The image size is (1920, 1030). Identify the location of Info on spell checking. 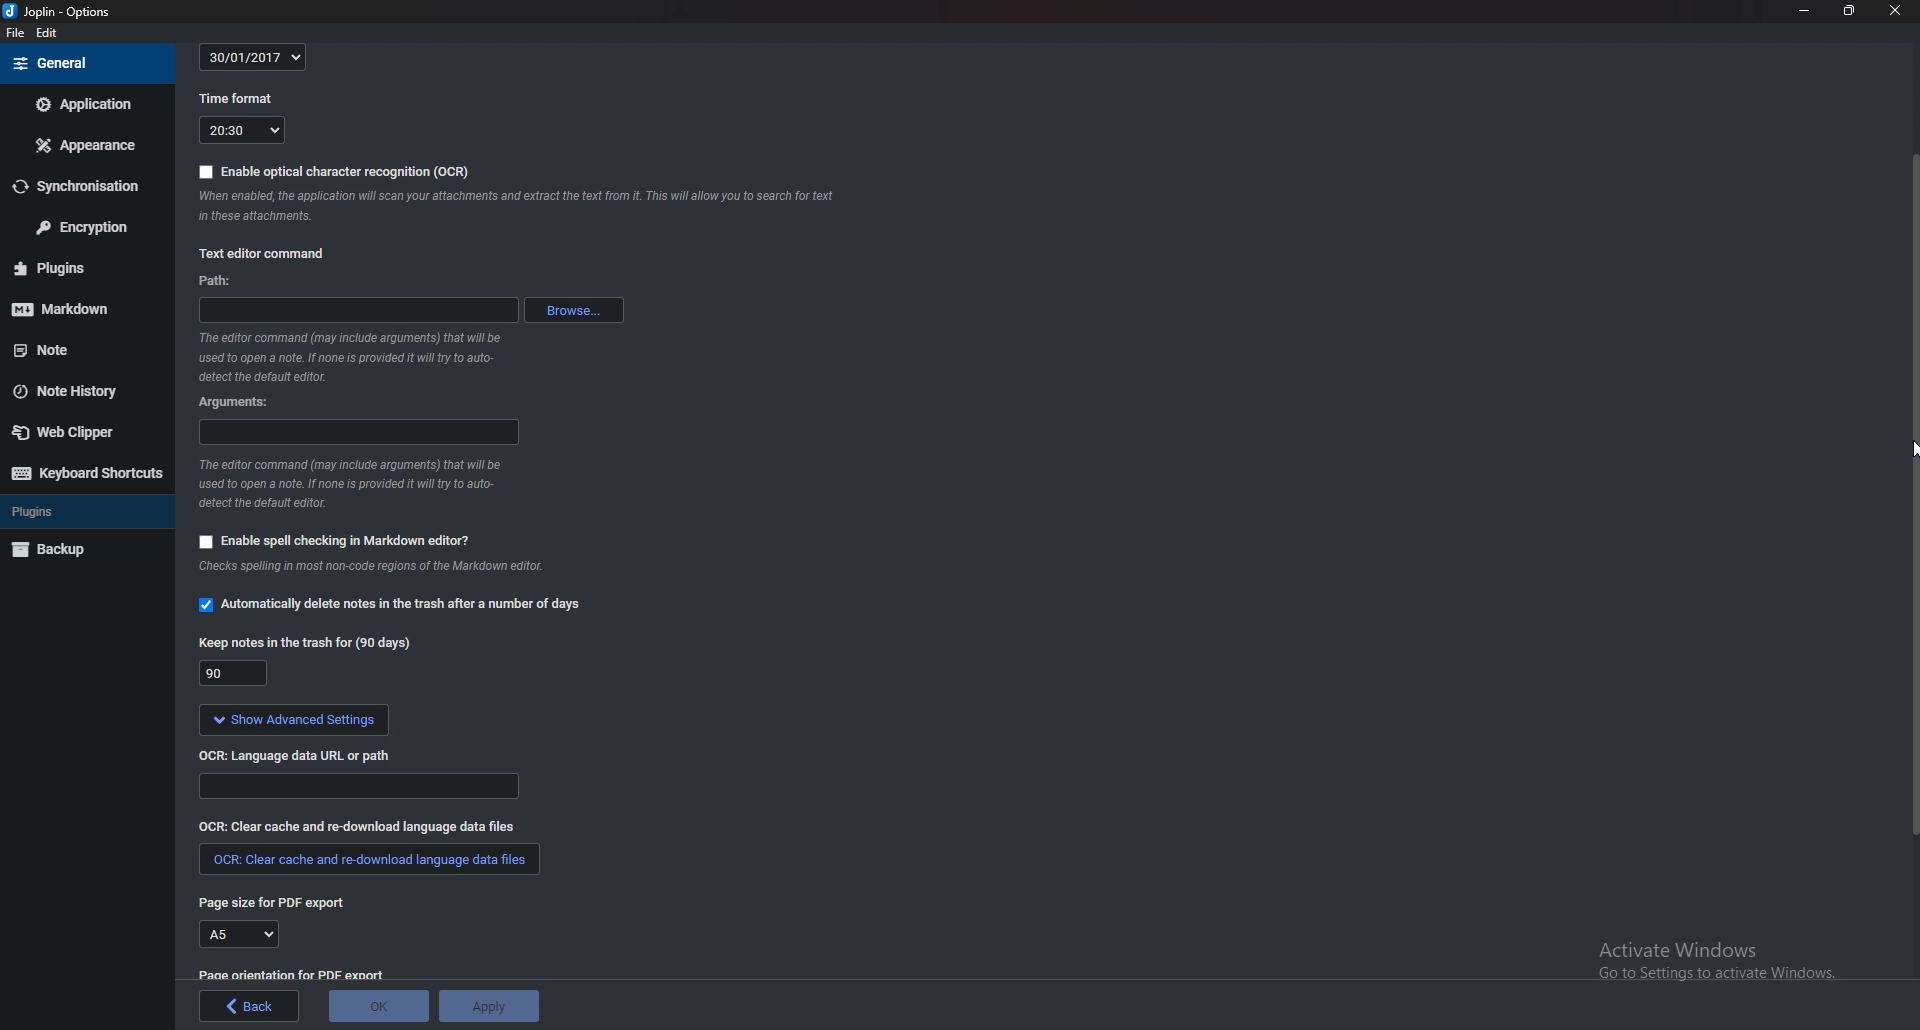
(381, 570).